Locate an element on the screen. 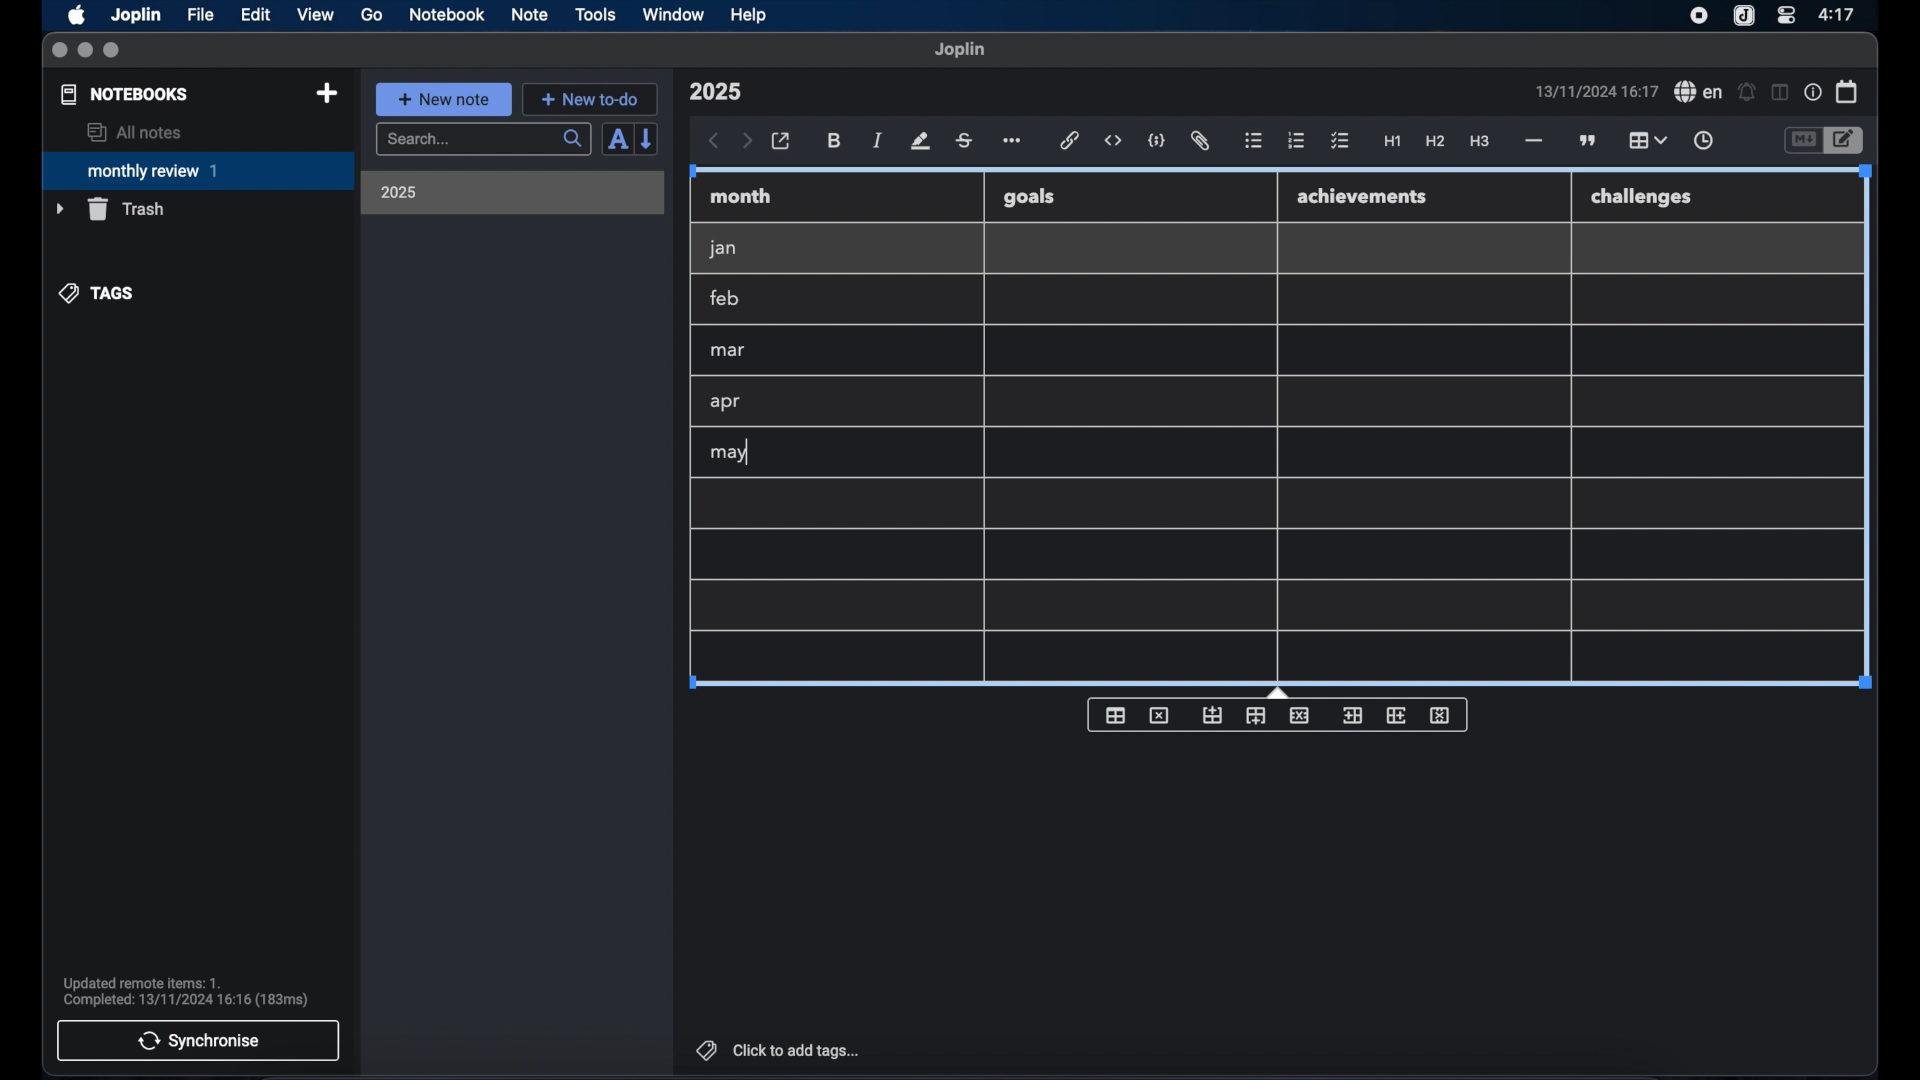 This screenshot has width=1920, height=1080. attach file is located at coordinates (1200, 141).